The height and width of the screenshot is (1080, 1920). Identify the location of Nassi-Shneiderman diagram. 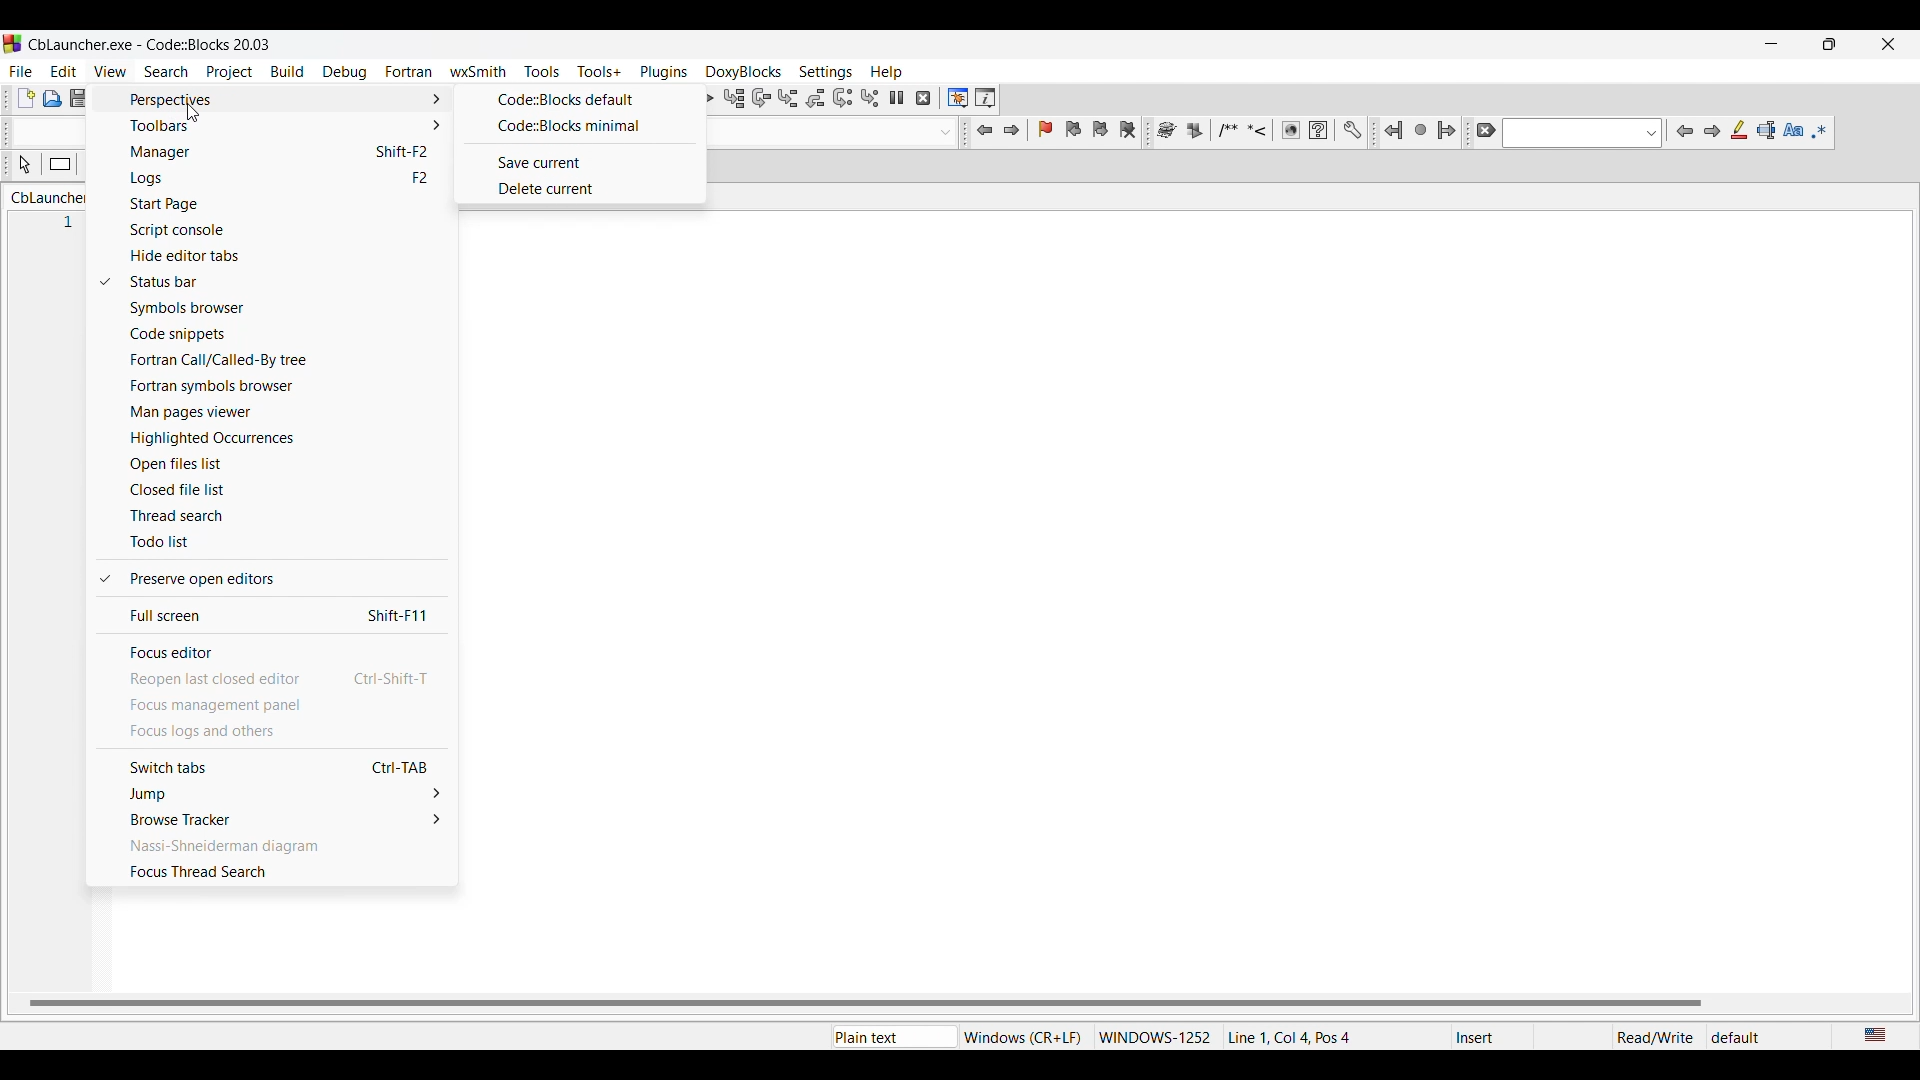
(274, 845).